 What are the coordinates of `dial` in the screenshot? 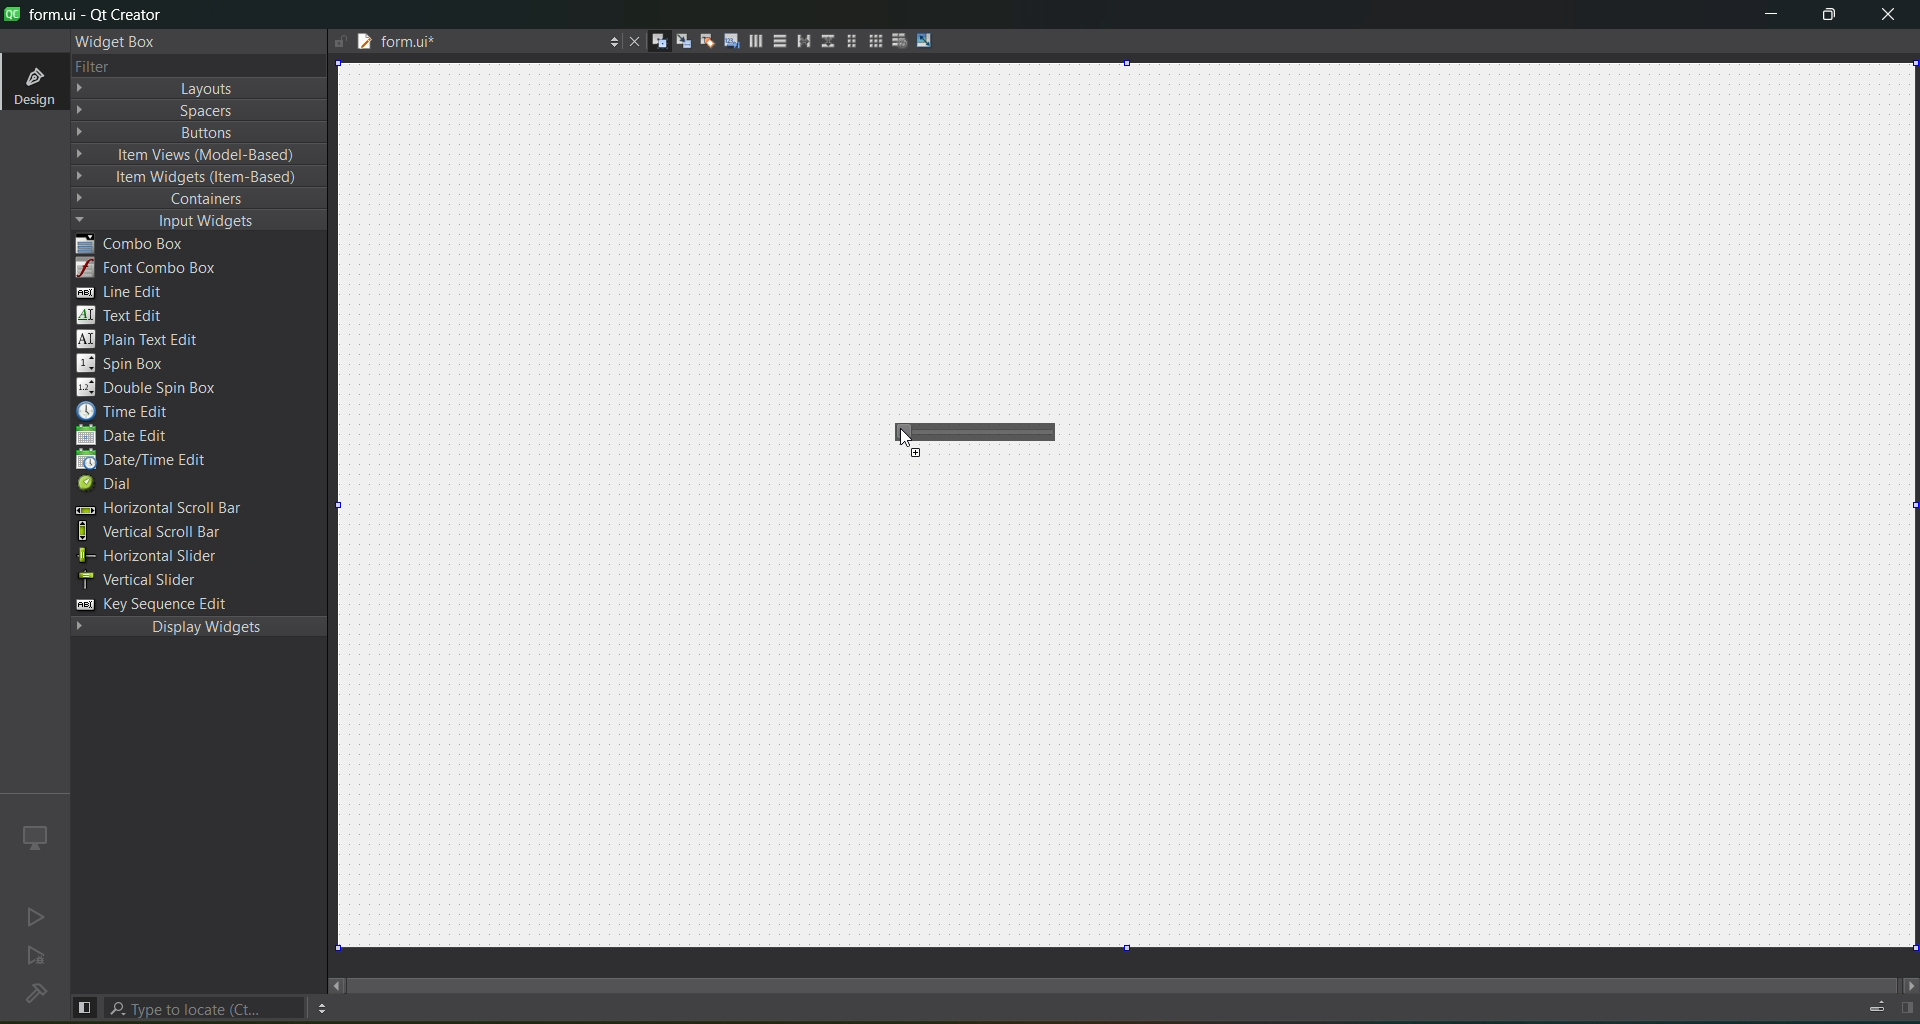 It's located at (110, 484).